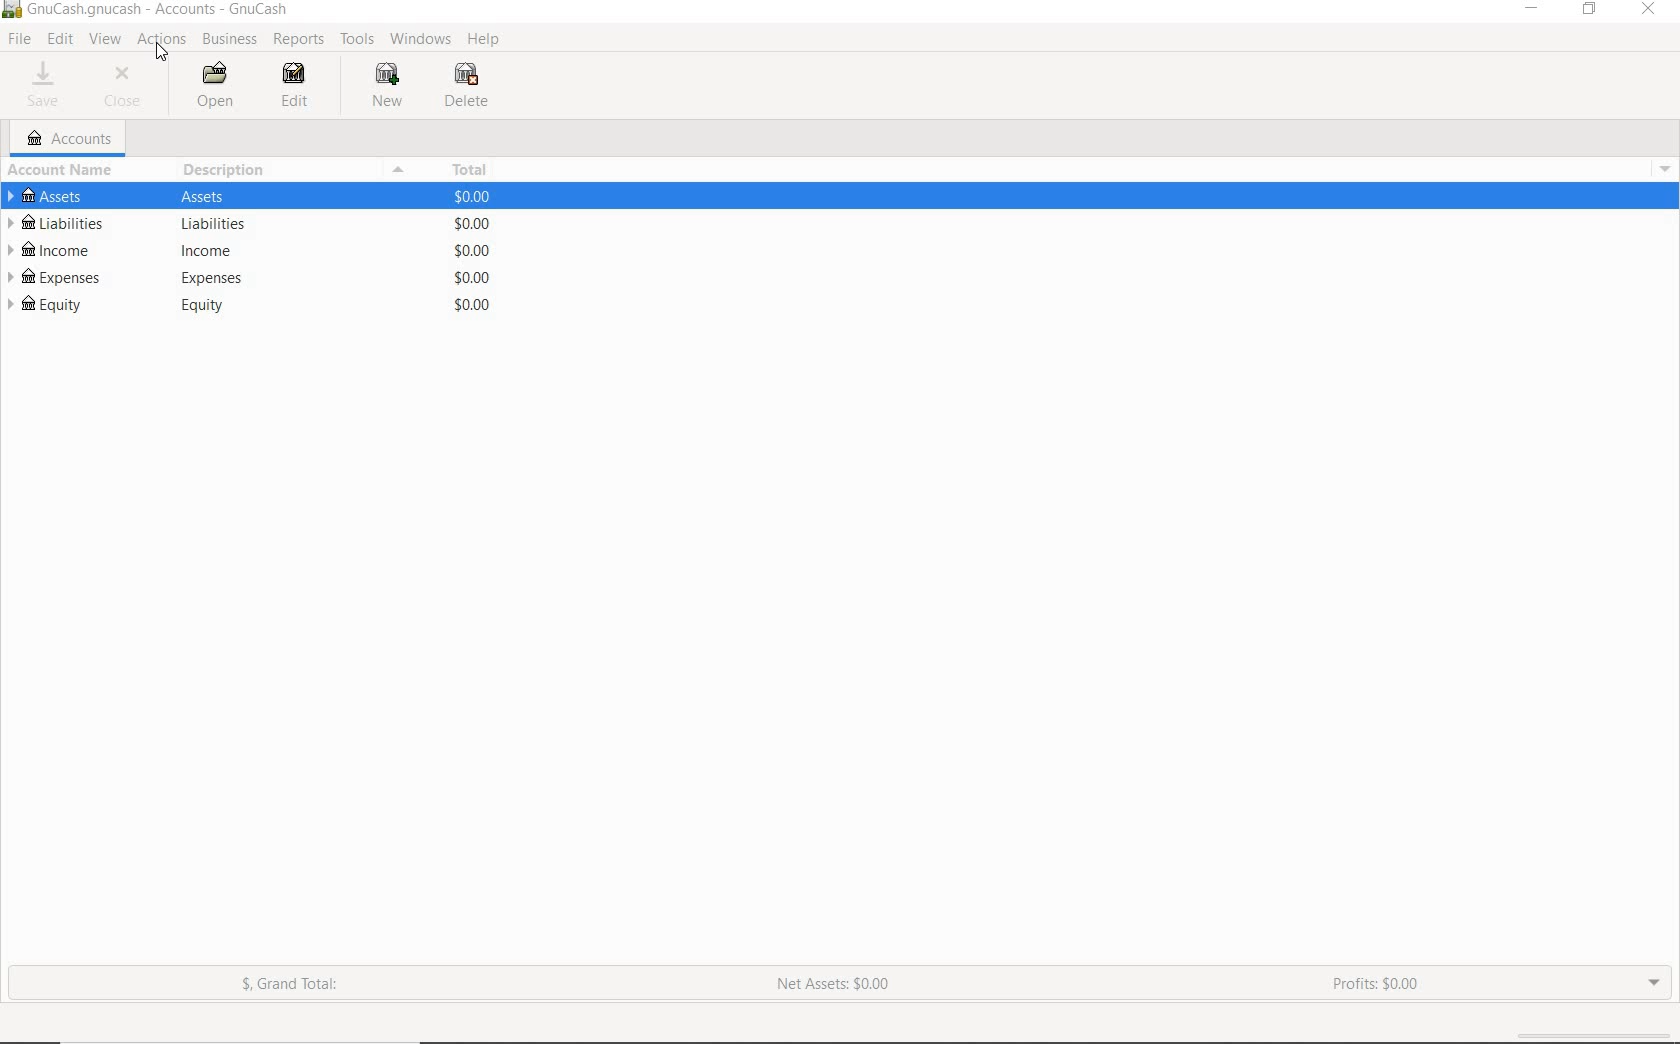  What do you see at coordinates (1377, 986) in the screenshot?
I see `PROFITS` at bounding box center [1377, 986].